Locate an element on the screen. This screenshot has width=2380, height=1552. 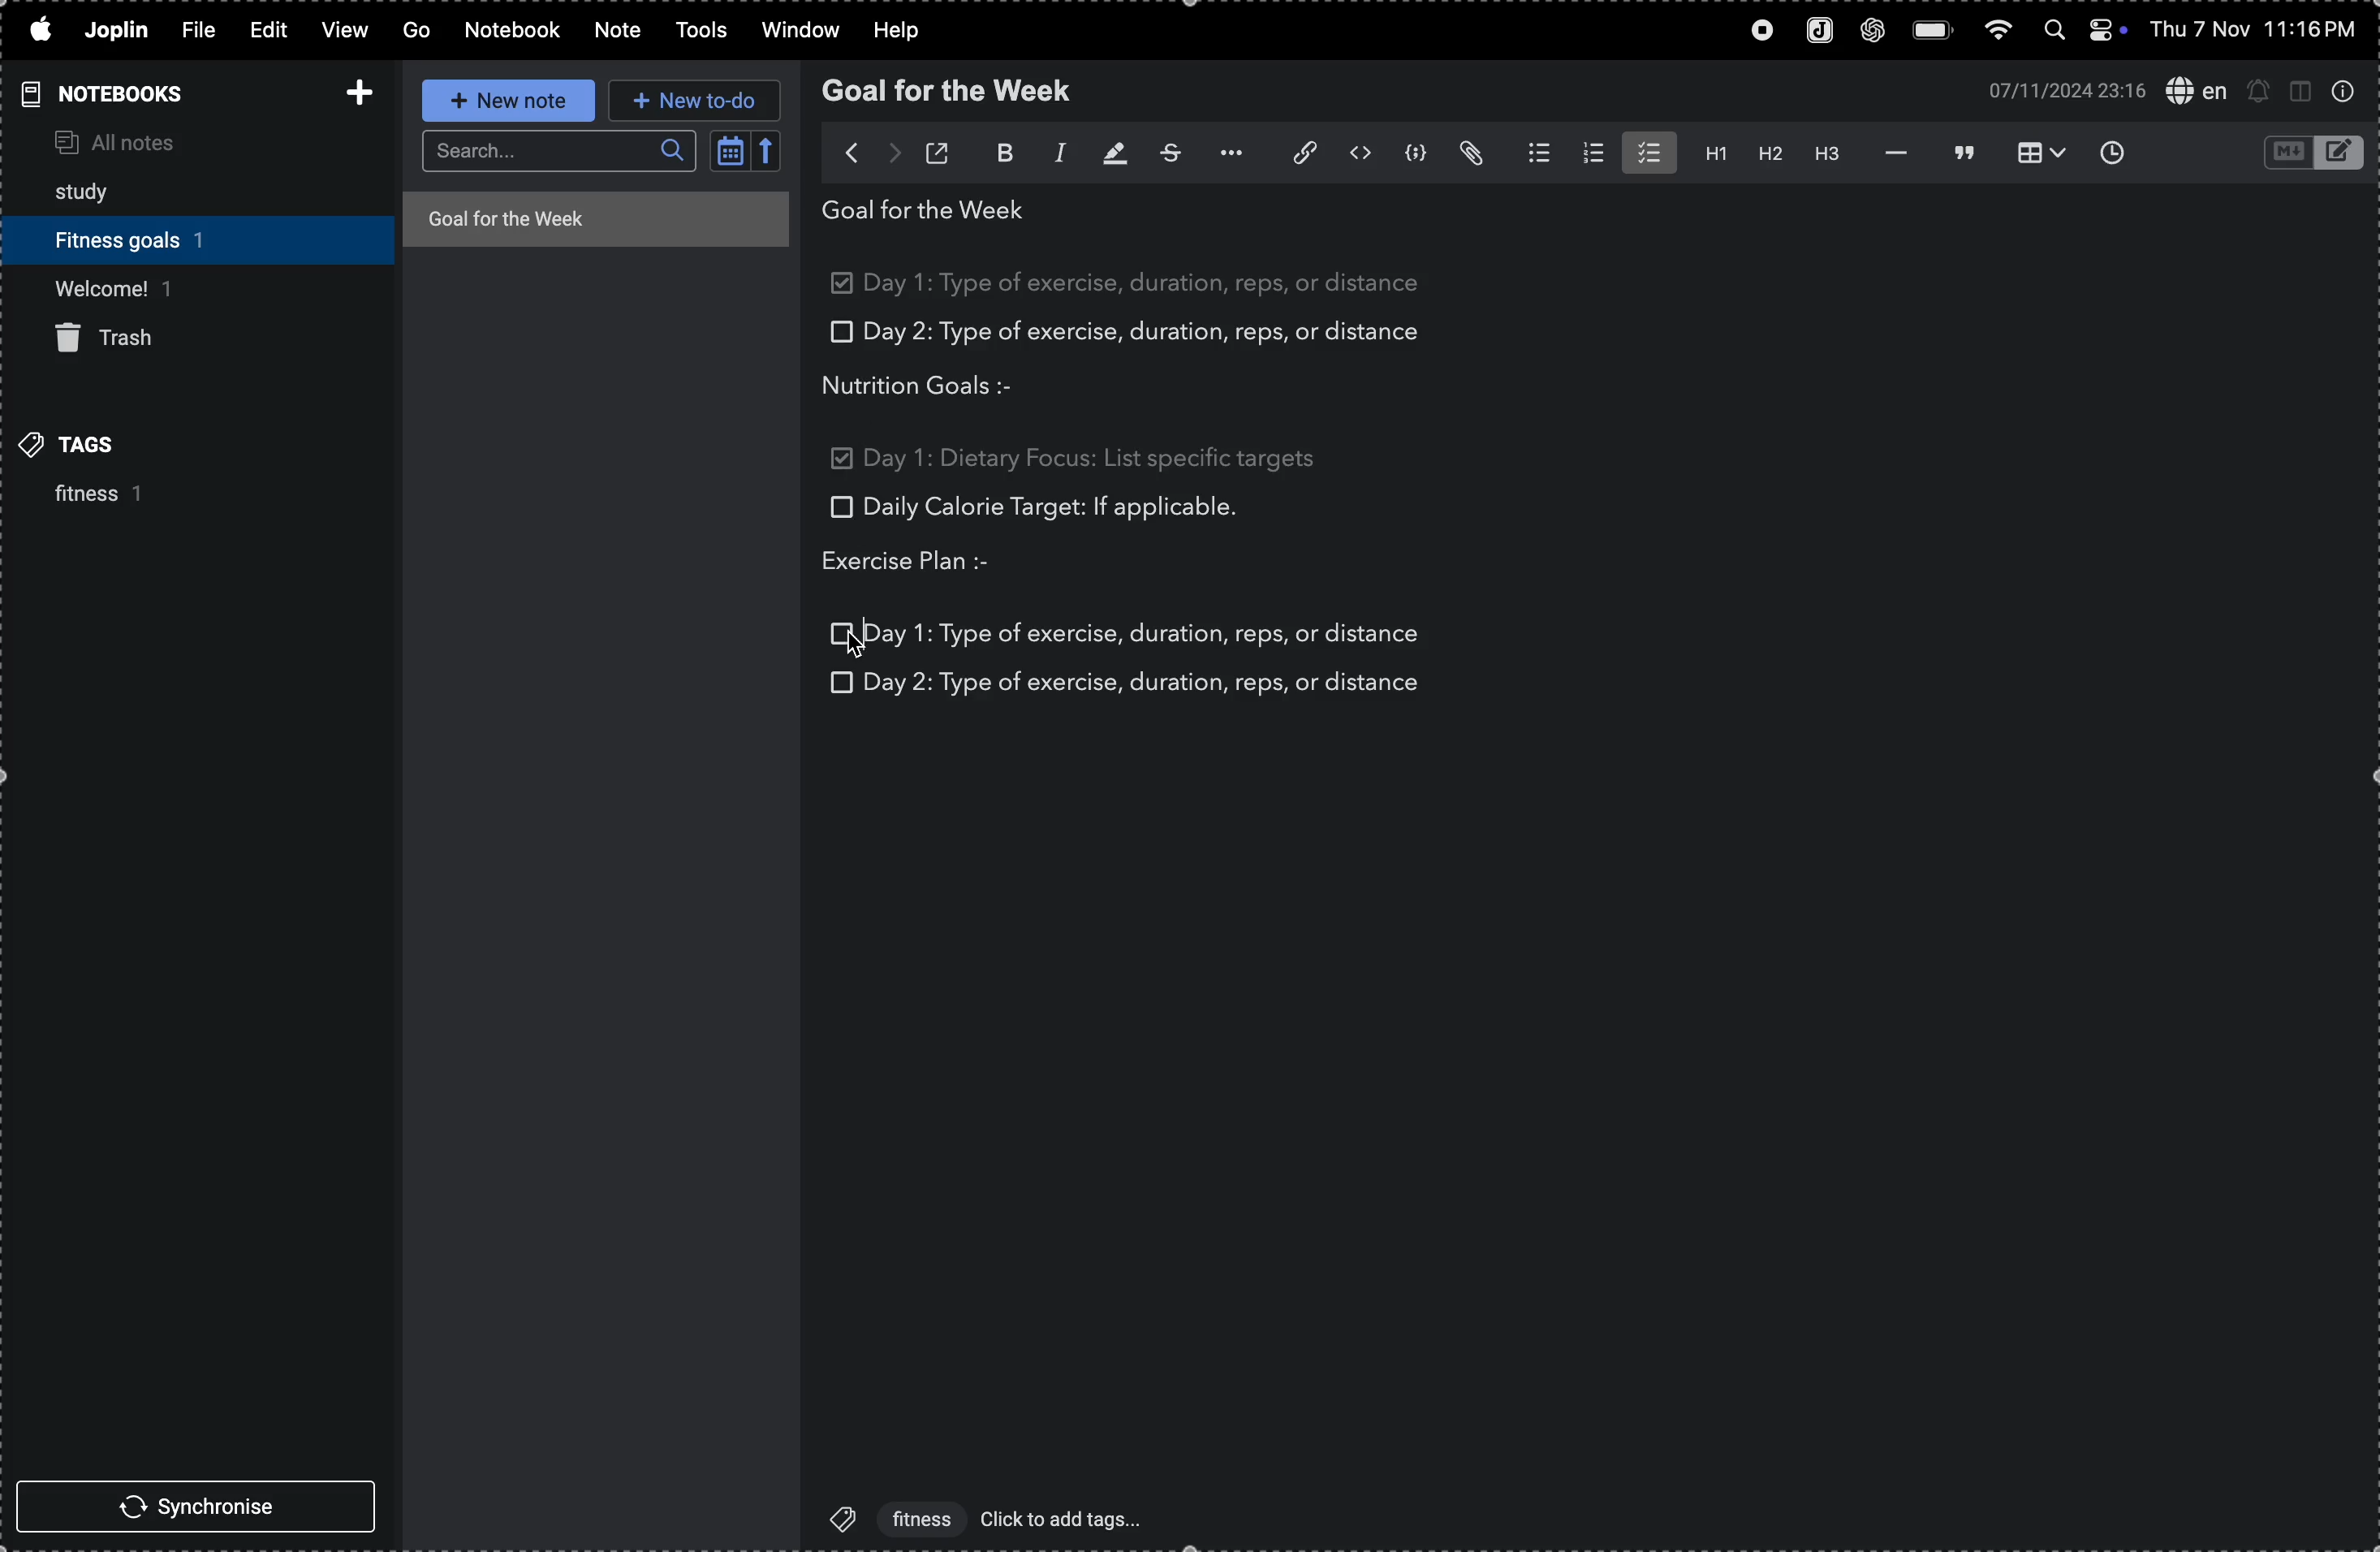
view is located at coordinates (346, 30).